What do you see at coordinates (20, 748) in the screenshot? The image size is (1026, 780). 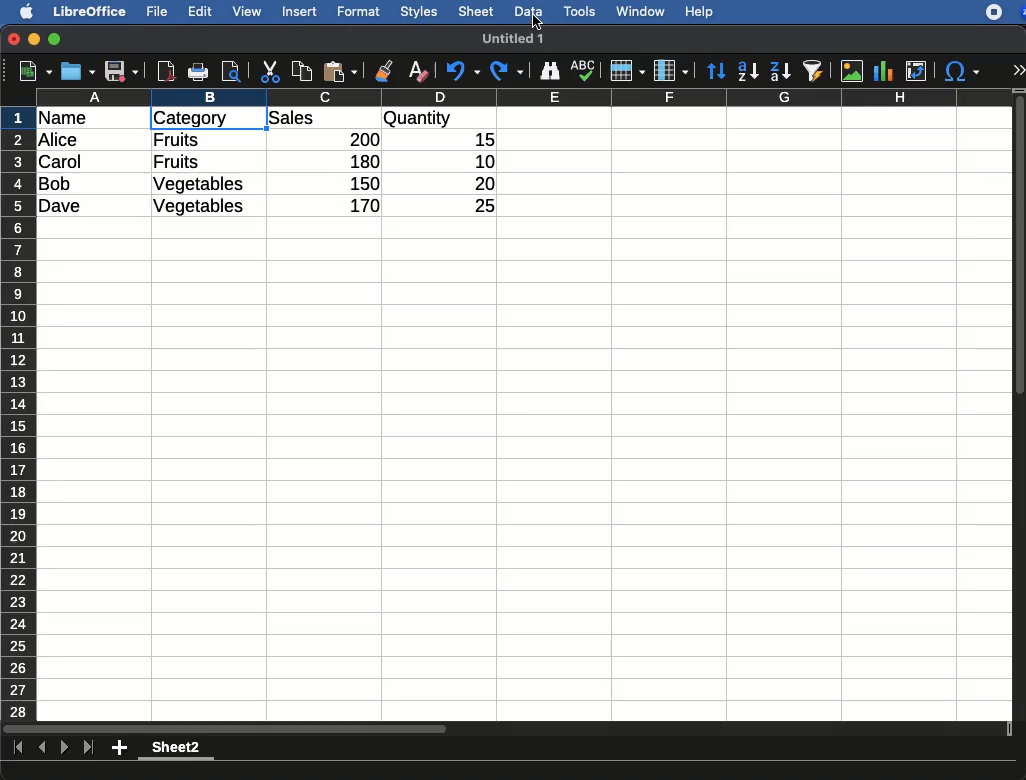 I see `first sheet` at bounding box center [20, 748].